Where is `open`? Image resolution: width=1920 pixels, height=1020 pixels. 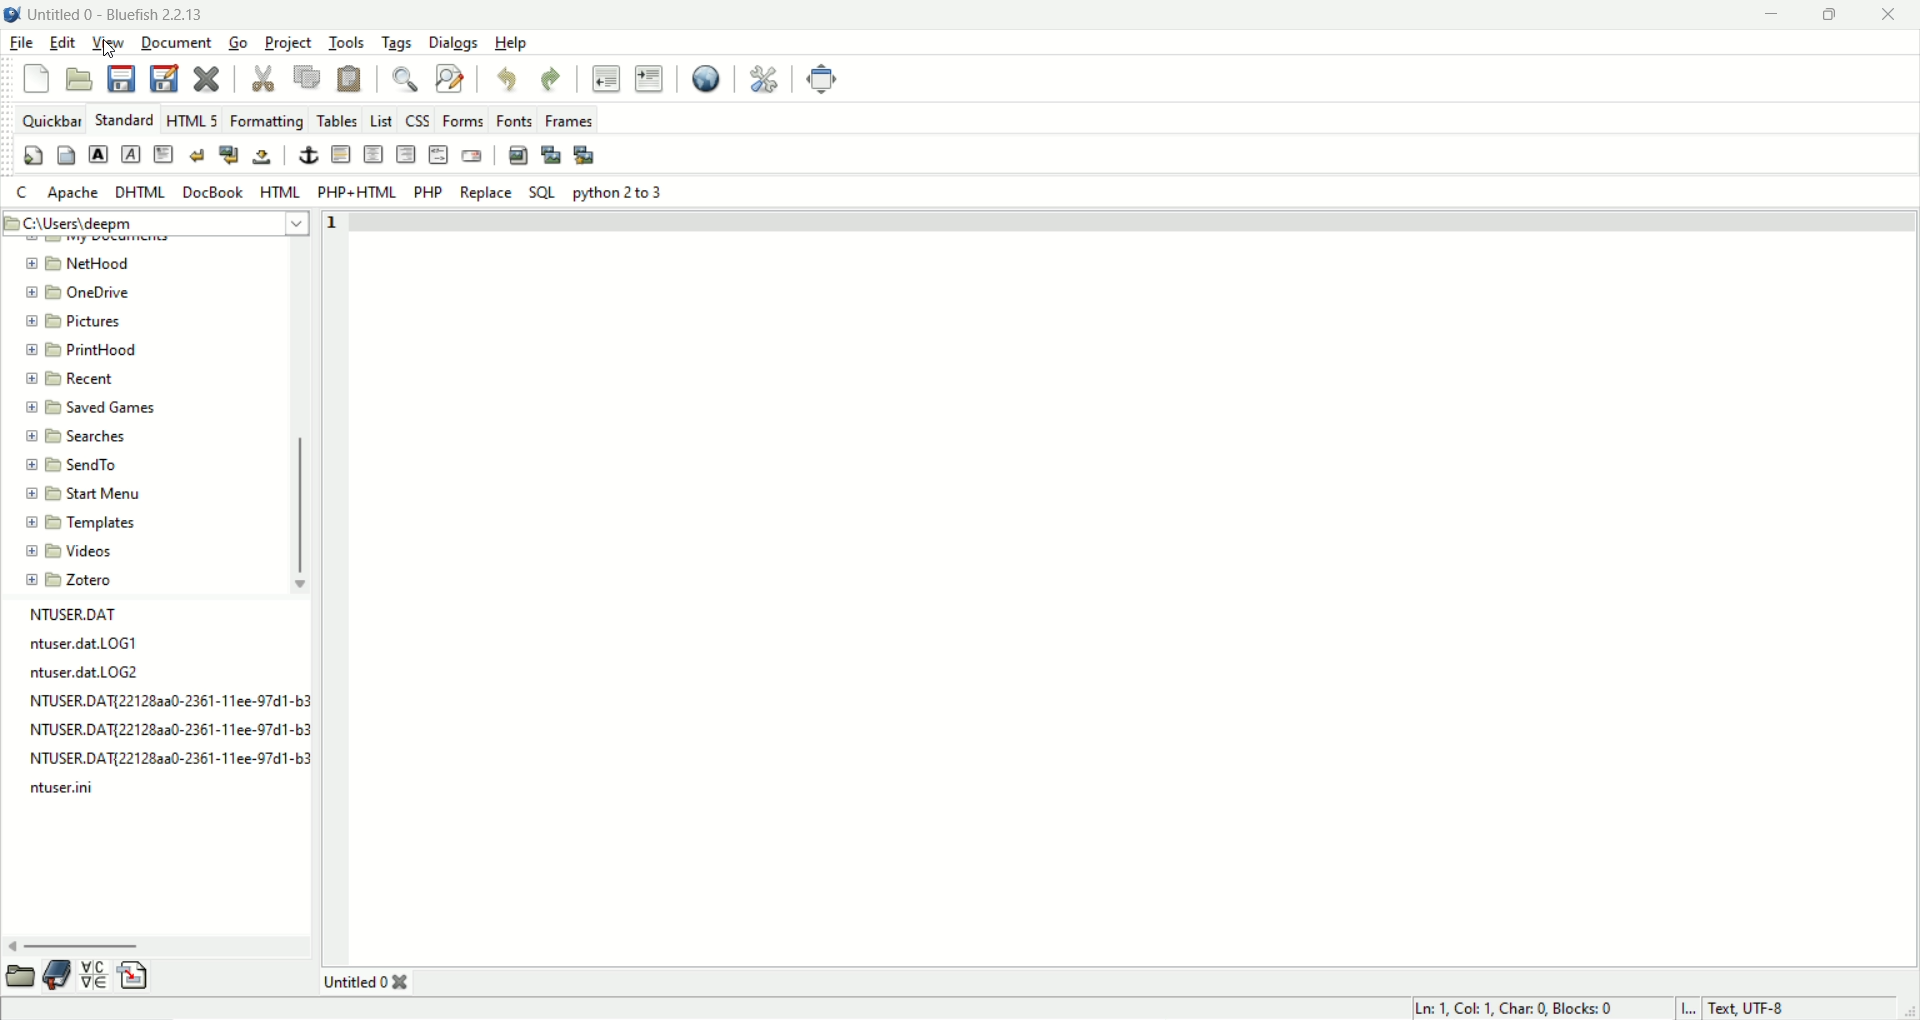
open is located at coordinates (18, 976).